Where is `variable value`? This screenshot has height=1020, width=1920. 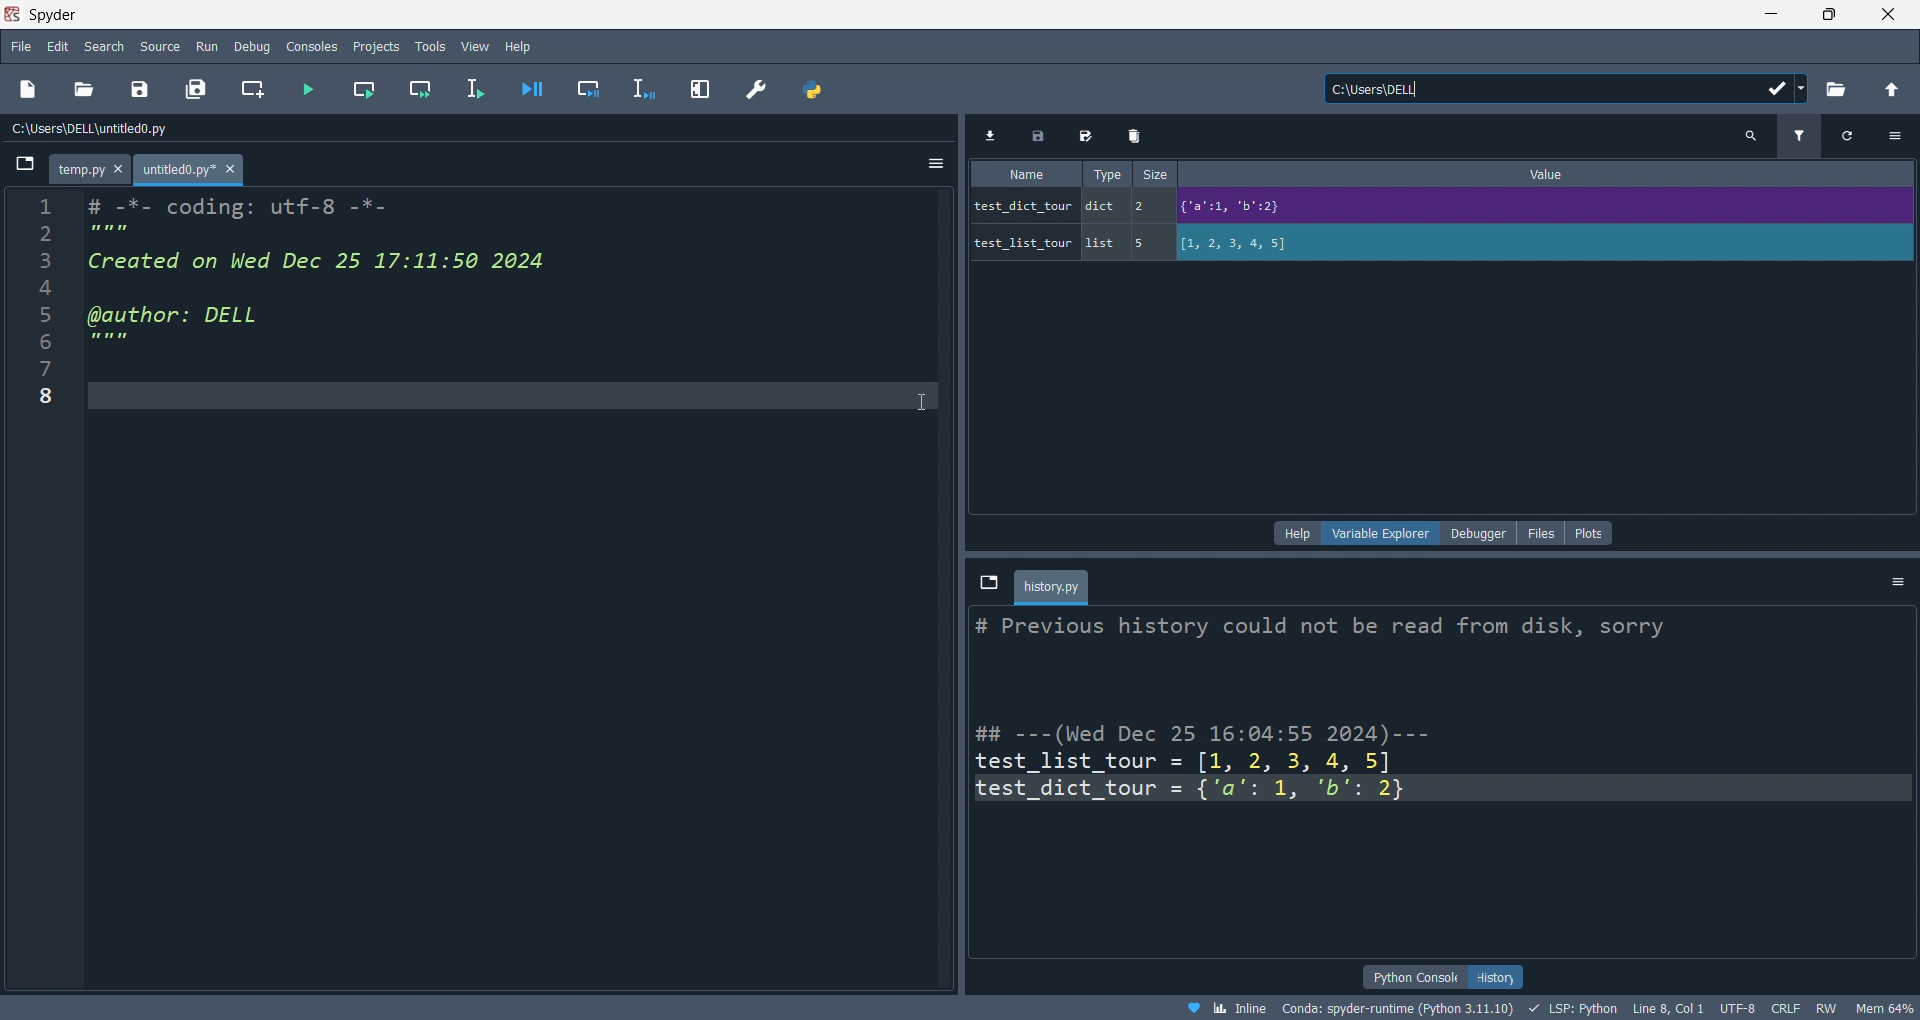 variable value is located at coordinates (1542, 245).